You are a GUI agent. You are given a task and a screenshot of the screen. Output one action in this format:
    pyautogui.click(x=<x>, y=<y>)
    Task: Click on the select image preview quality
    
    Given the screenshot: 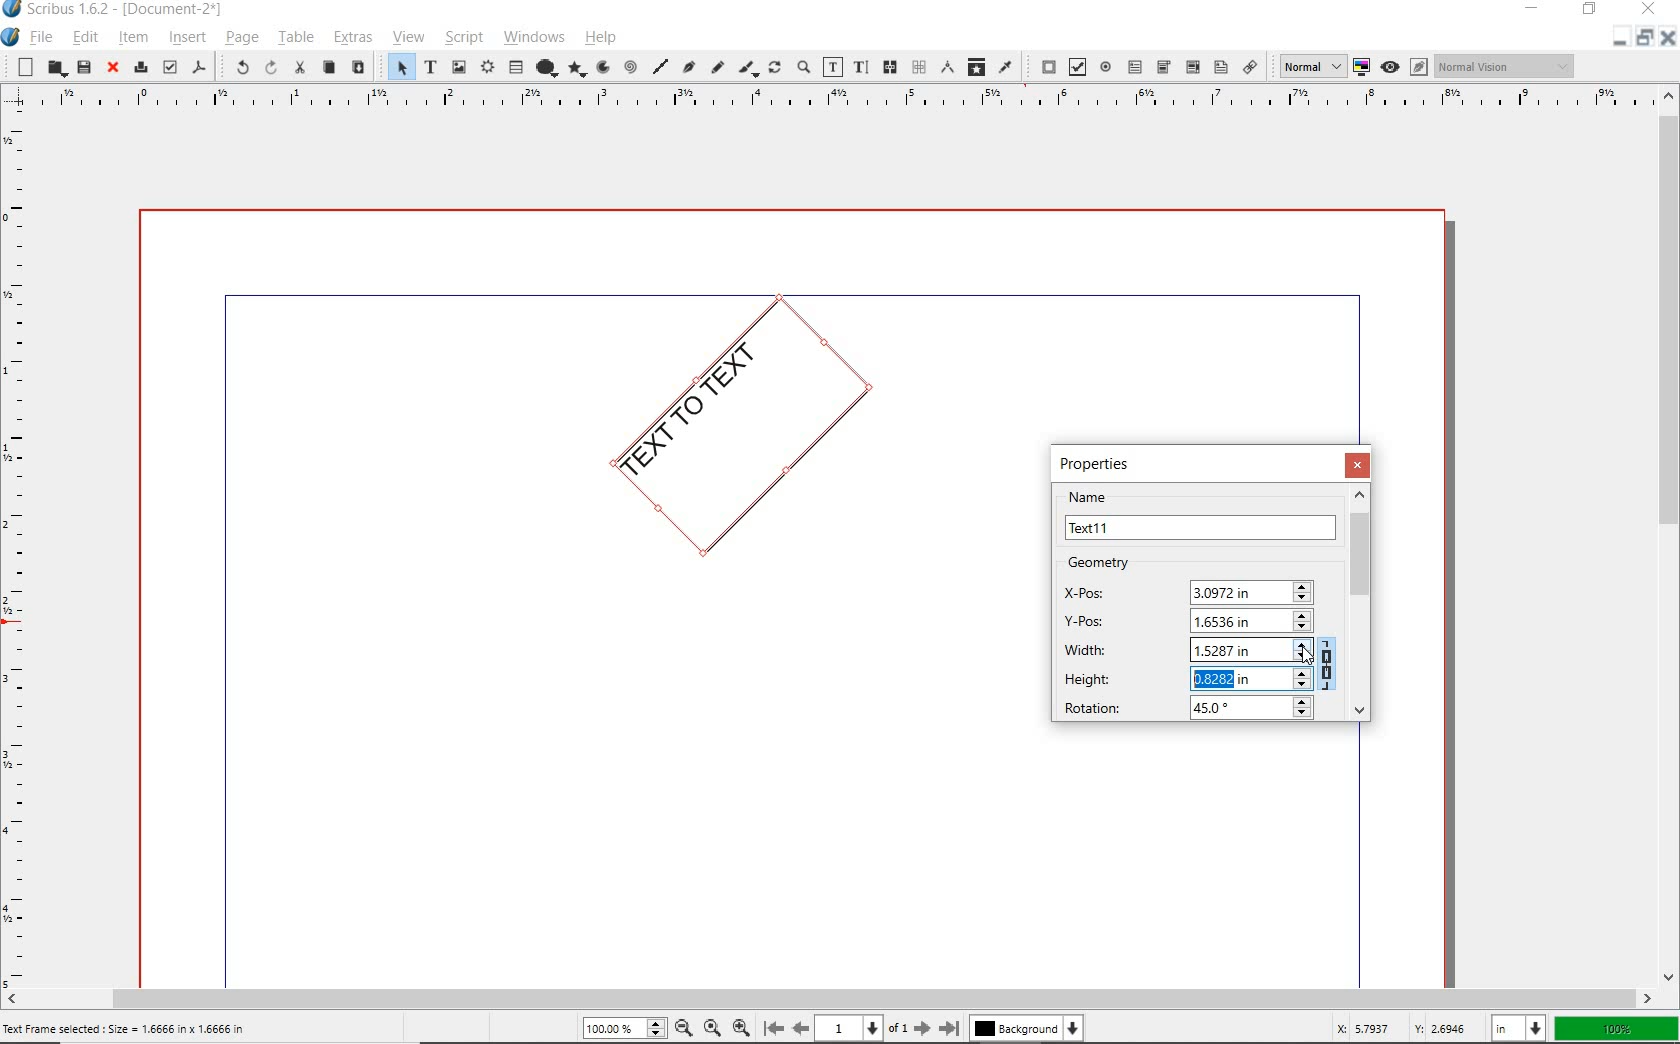 What is the action you would take?
    pyautogui.click(x=1309, y=65)
    